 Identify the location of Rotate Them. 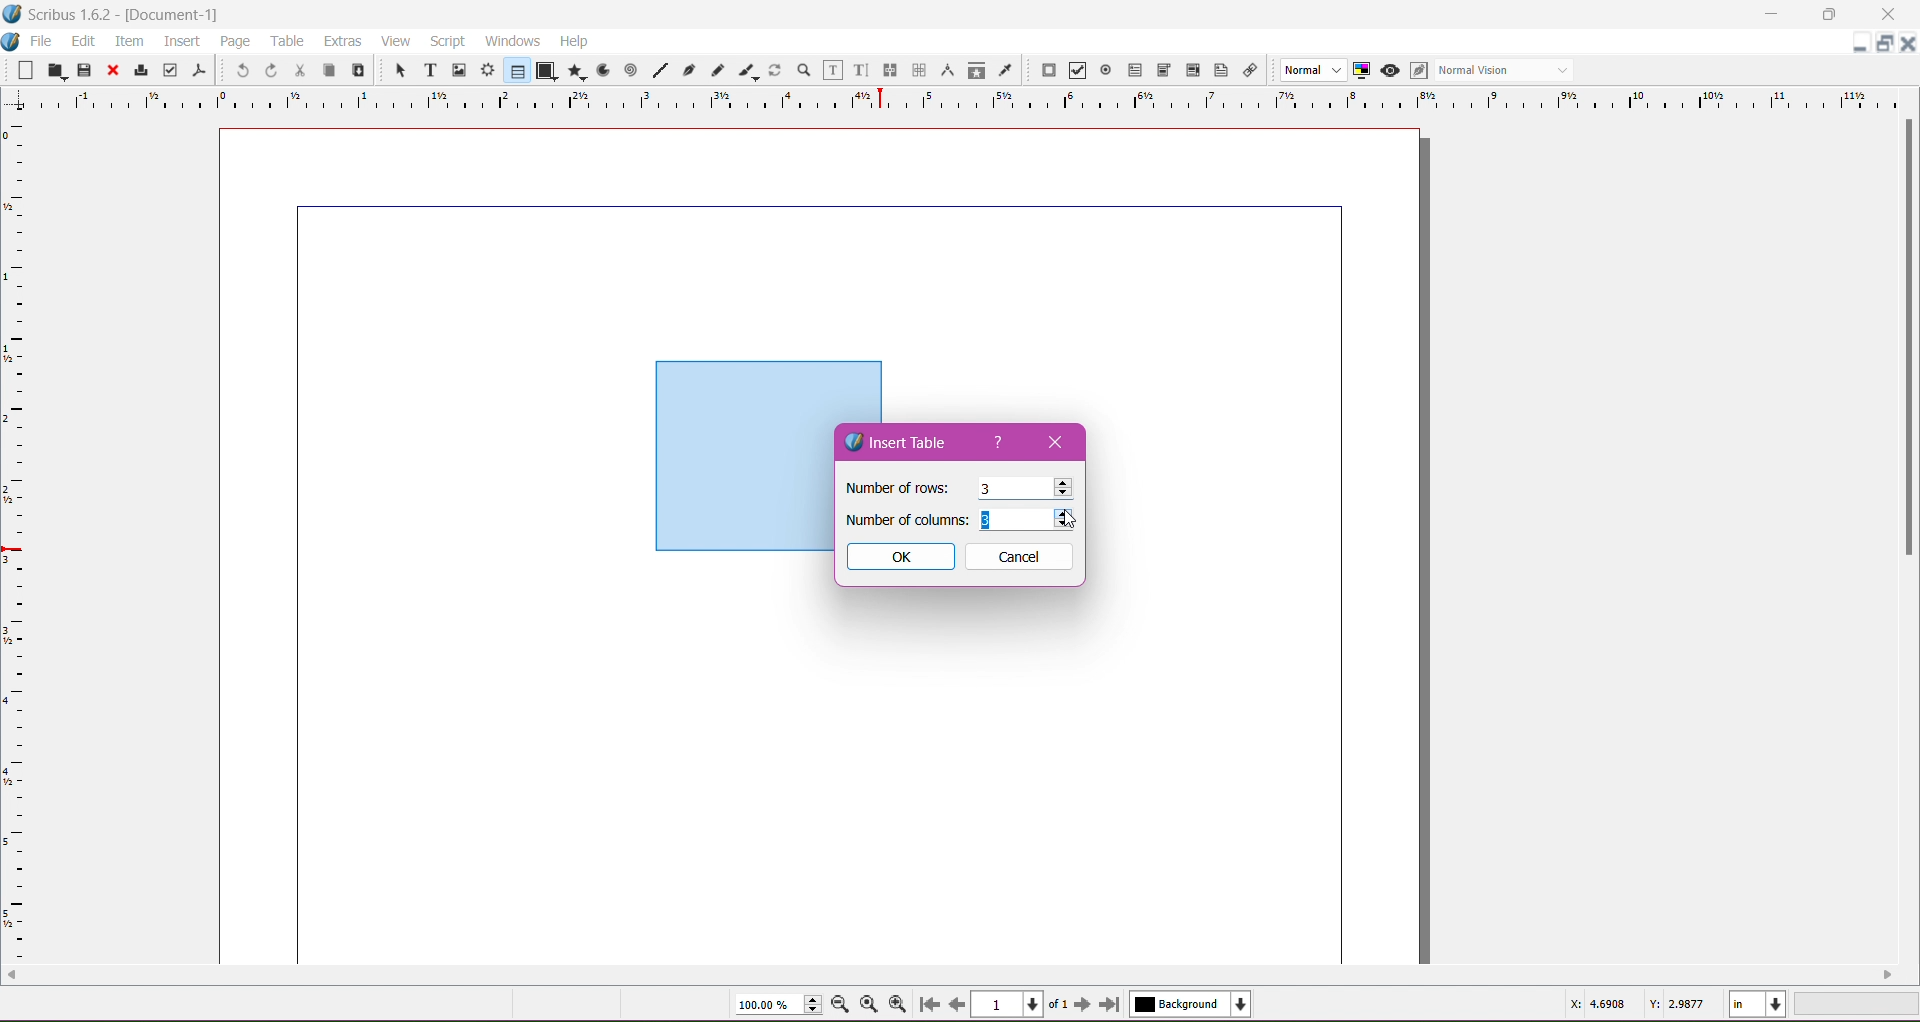
(773, 69).